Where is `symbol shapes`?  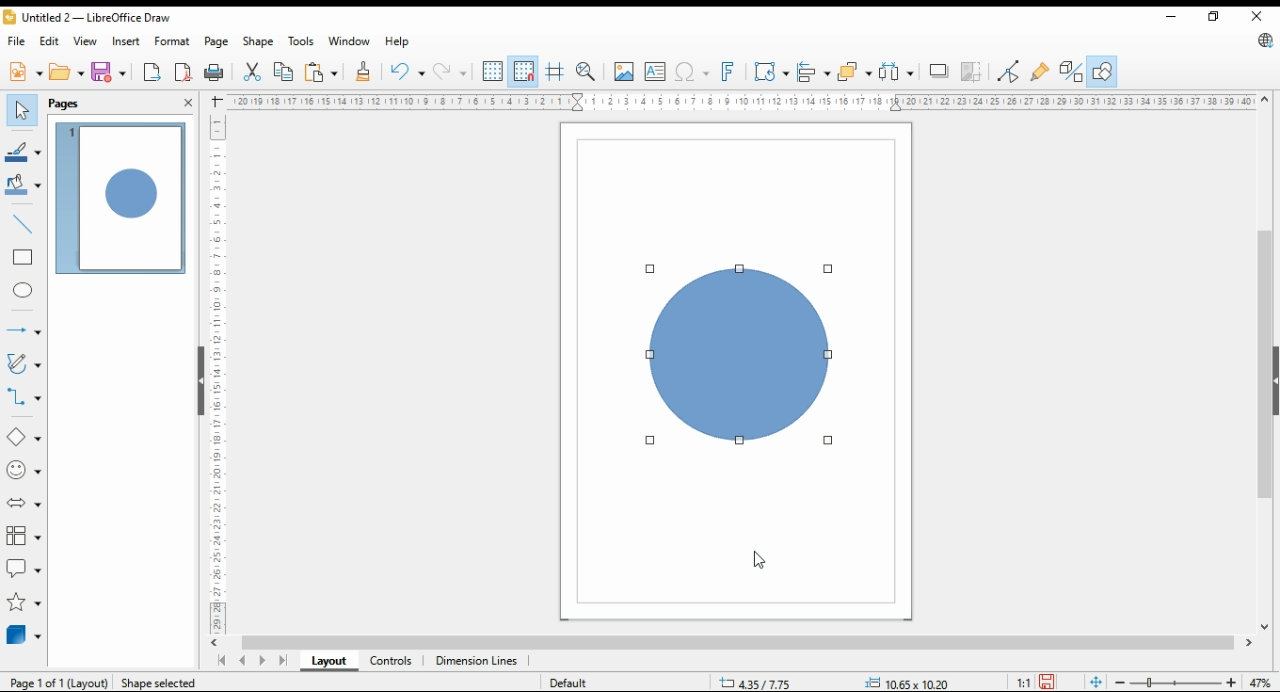
symbol shapes is located at coordinates (23, 469).